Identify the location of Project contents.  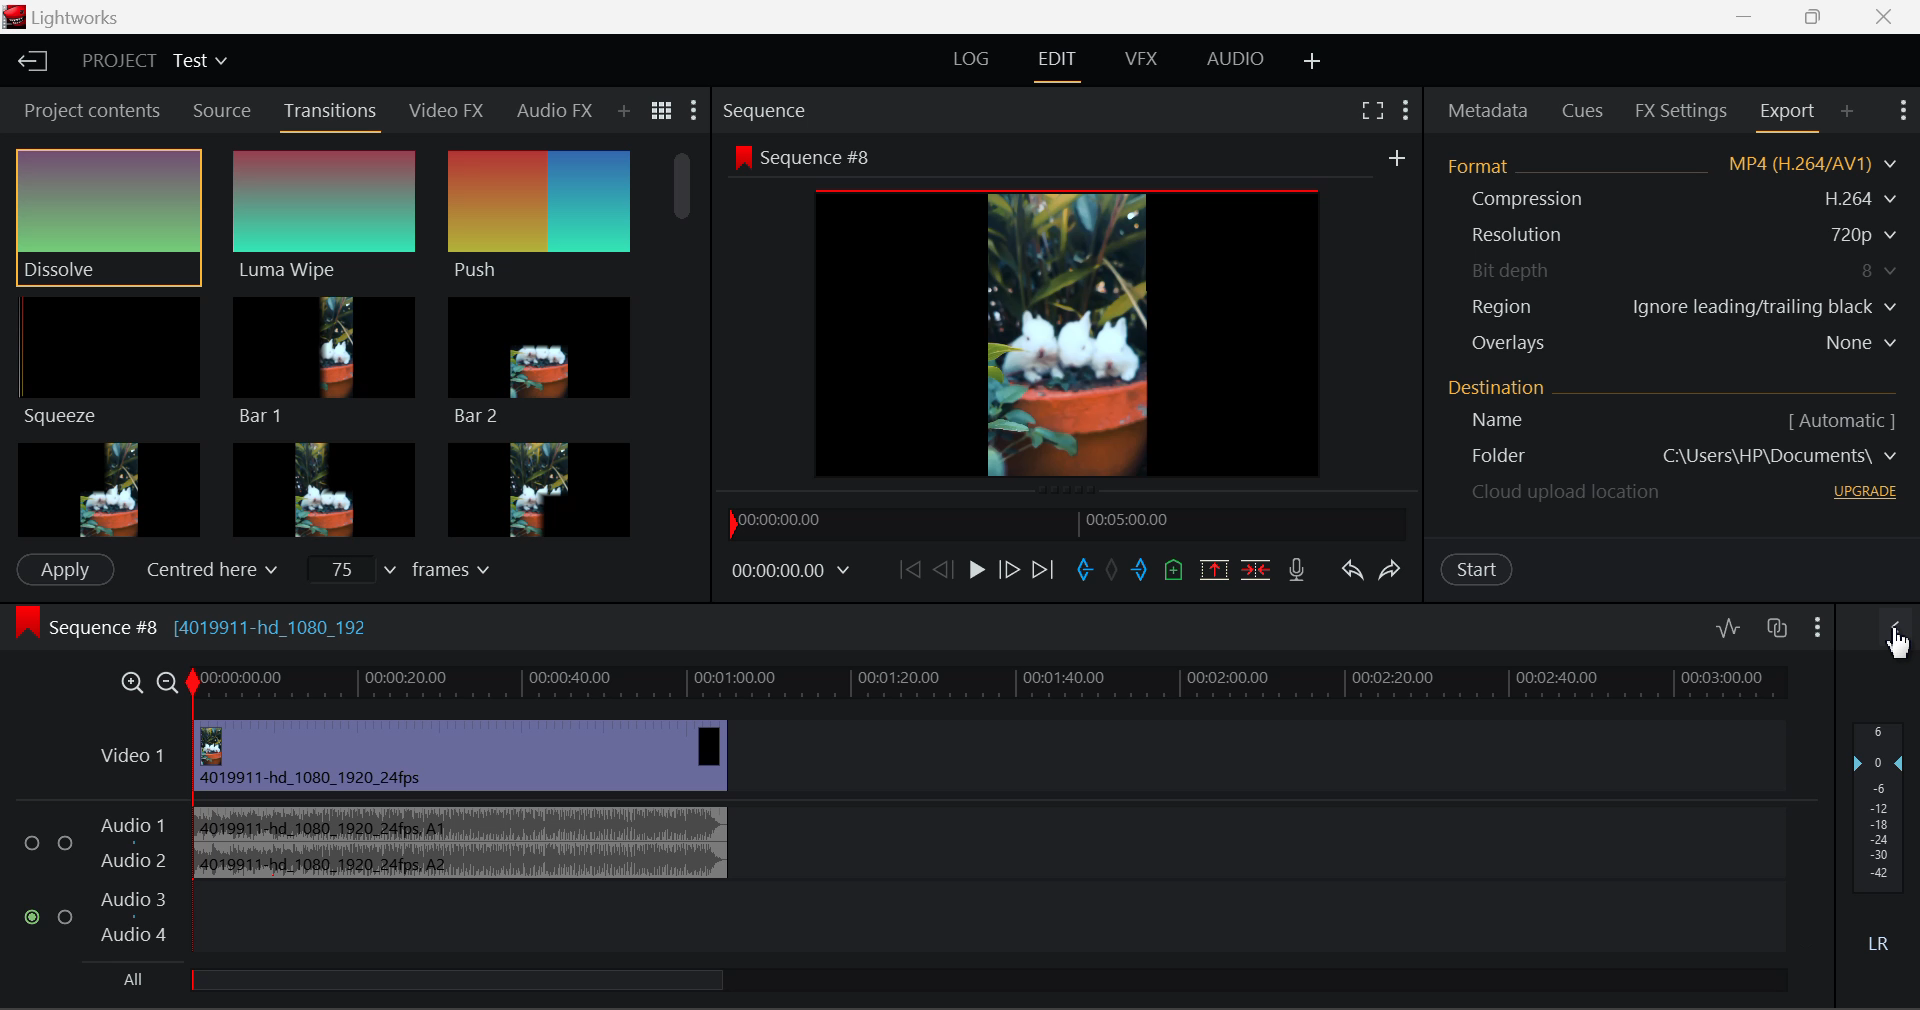
(85, 111).